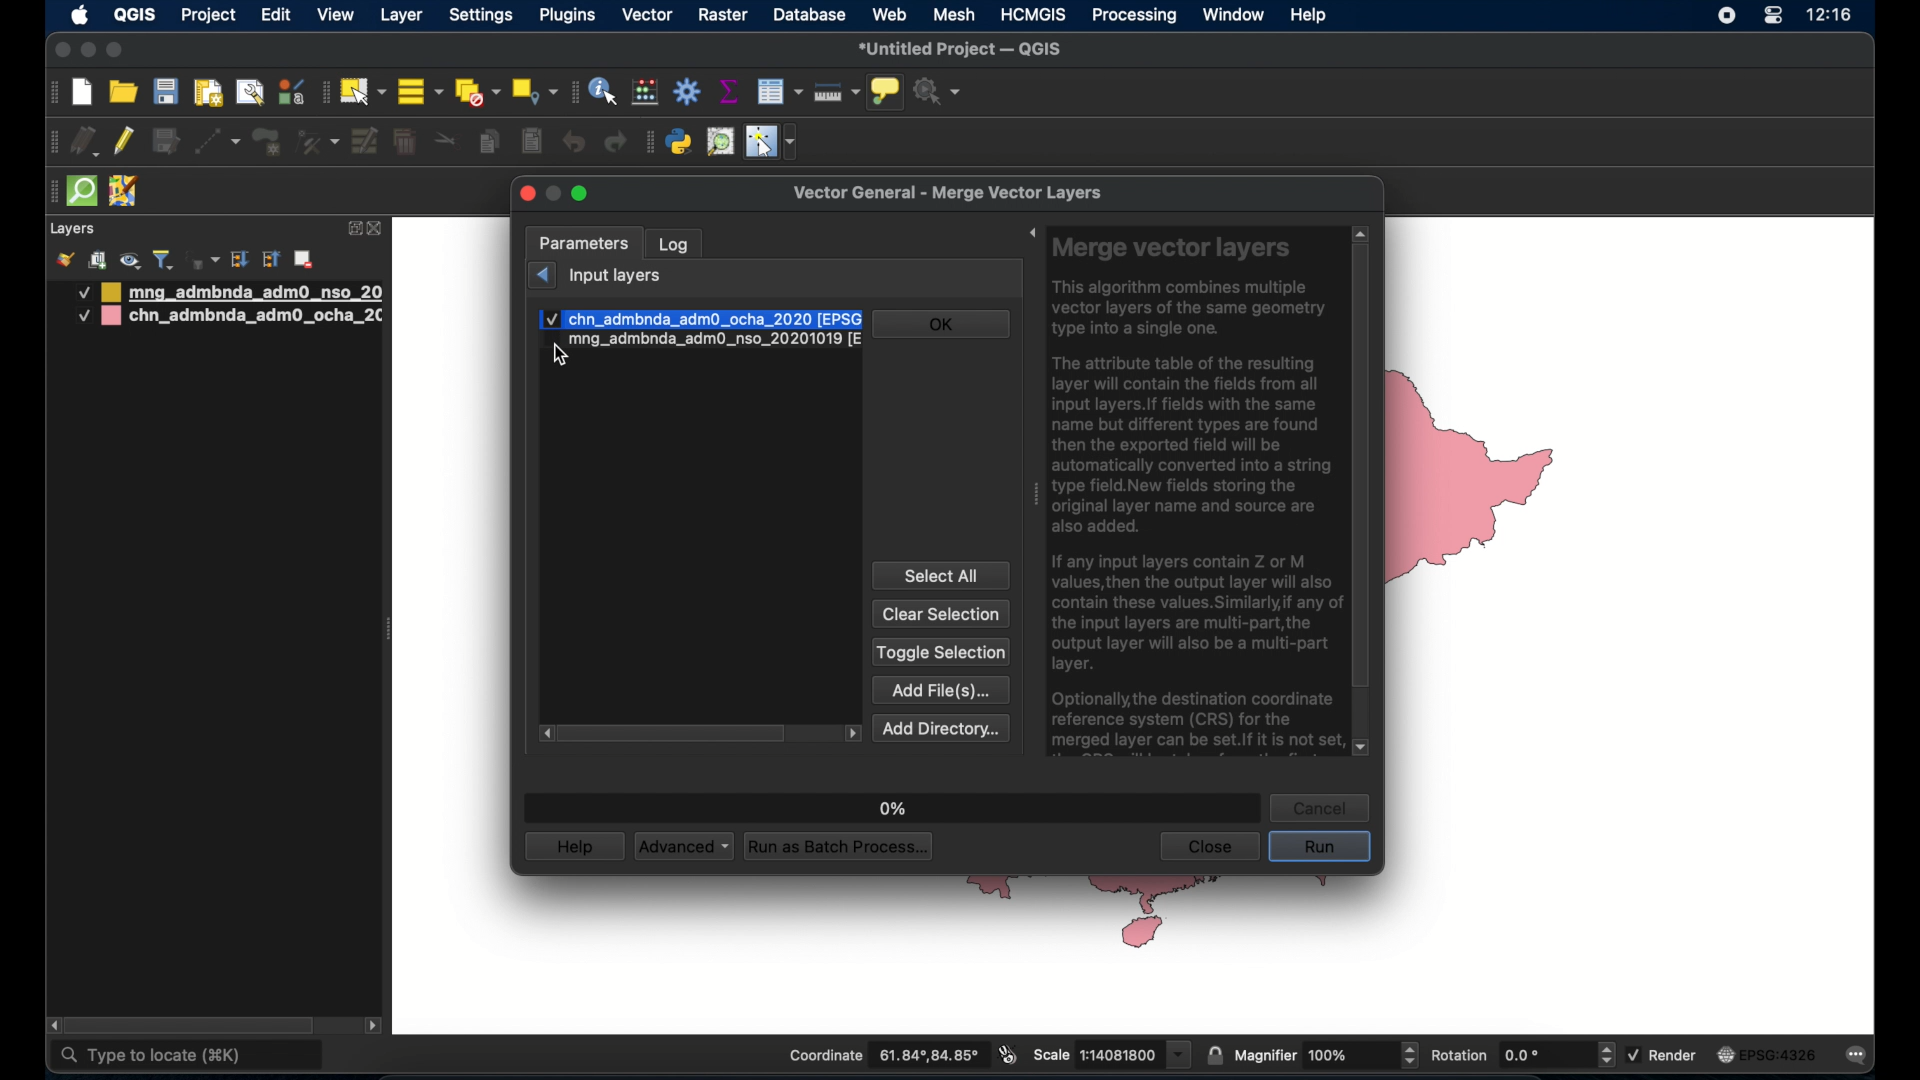 This screenshot has height=1080, width=1920. I want to click on attributes toolbar, so click(571, 92).